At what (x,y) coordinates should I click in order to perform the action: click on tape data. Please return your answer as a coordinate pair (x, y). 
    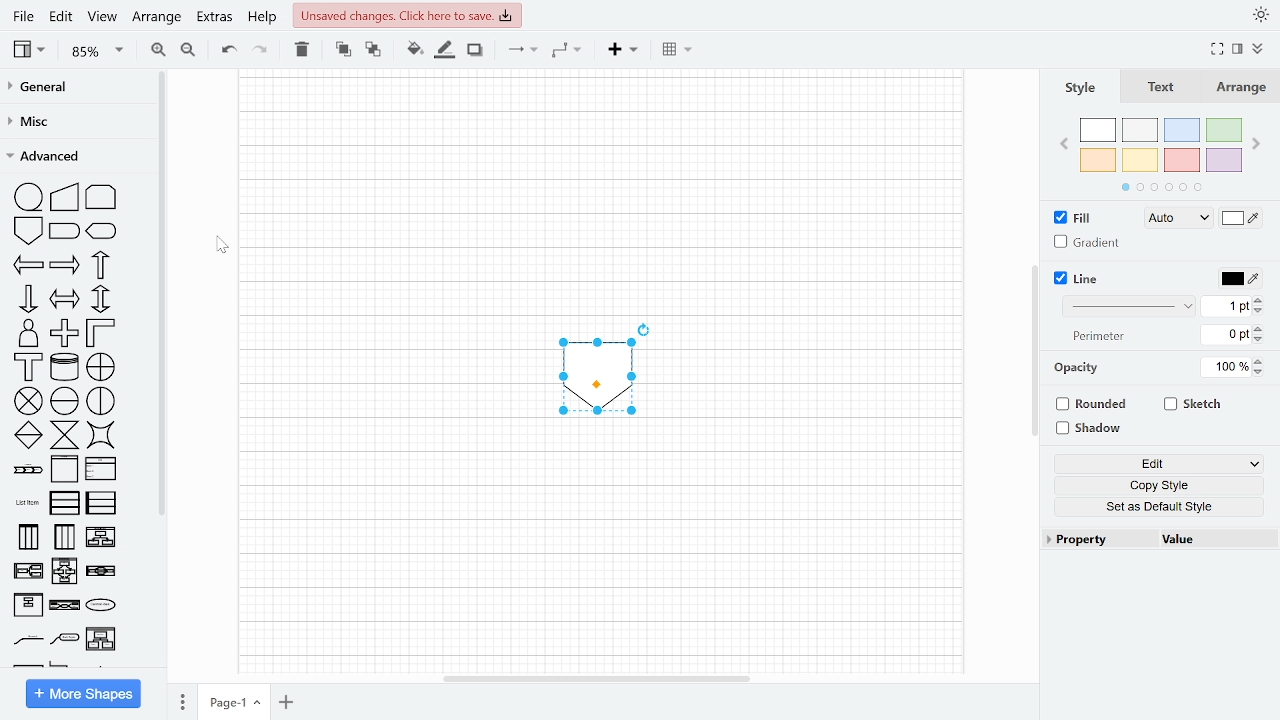
    Looking at the image, I should click on (30, 197).